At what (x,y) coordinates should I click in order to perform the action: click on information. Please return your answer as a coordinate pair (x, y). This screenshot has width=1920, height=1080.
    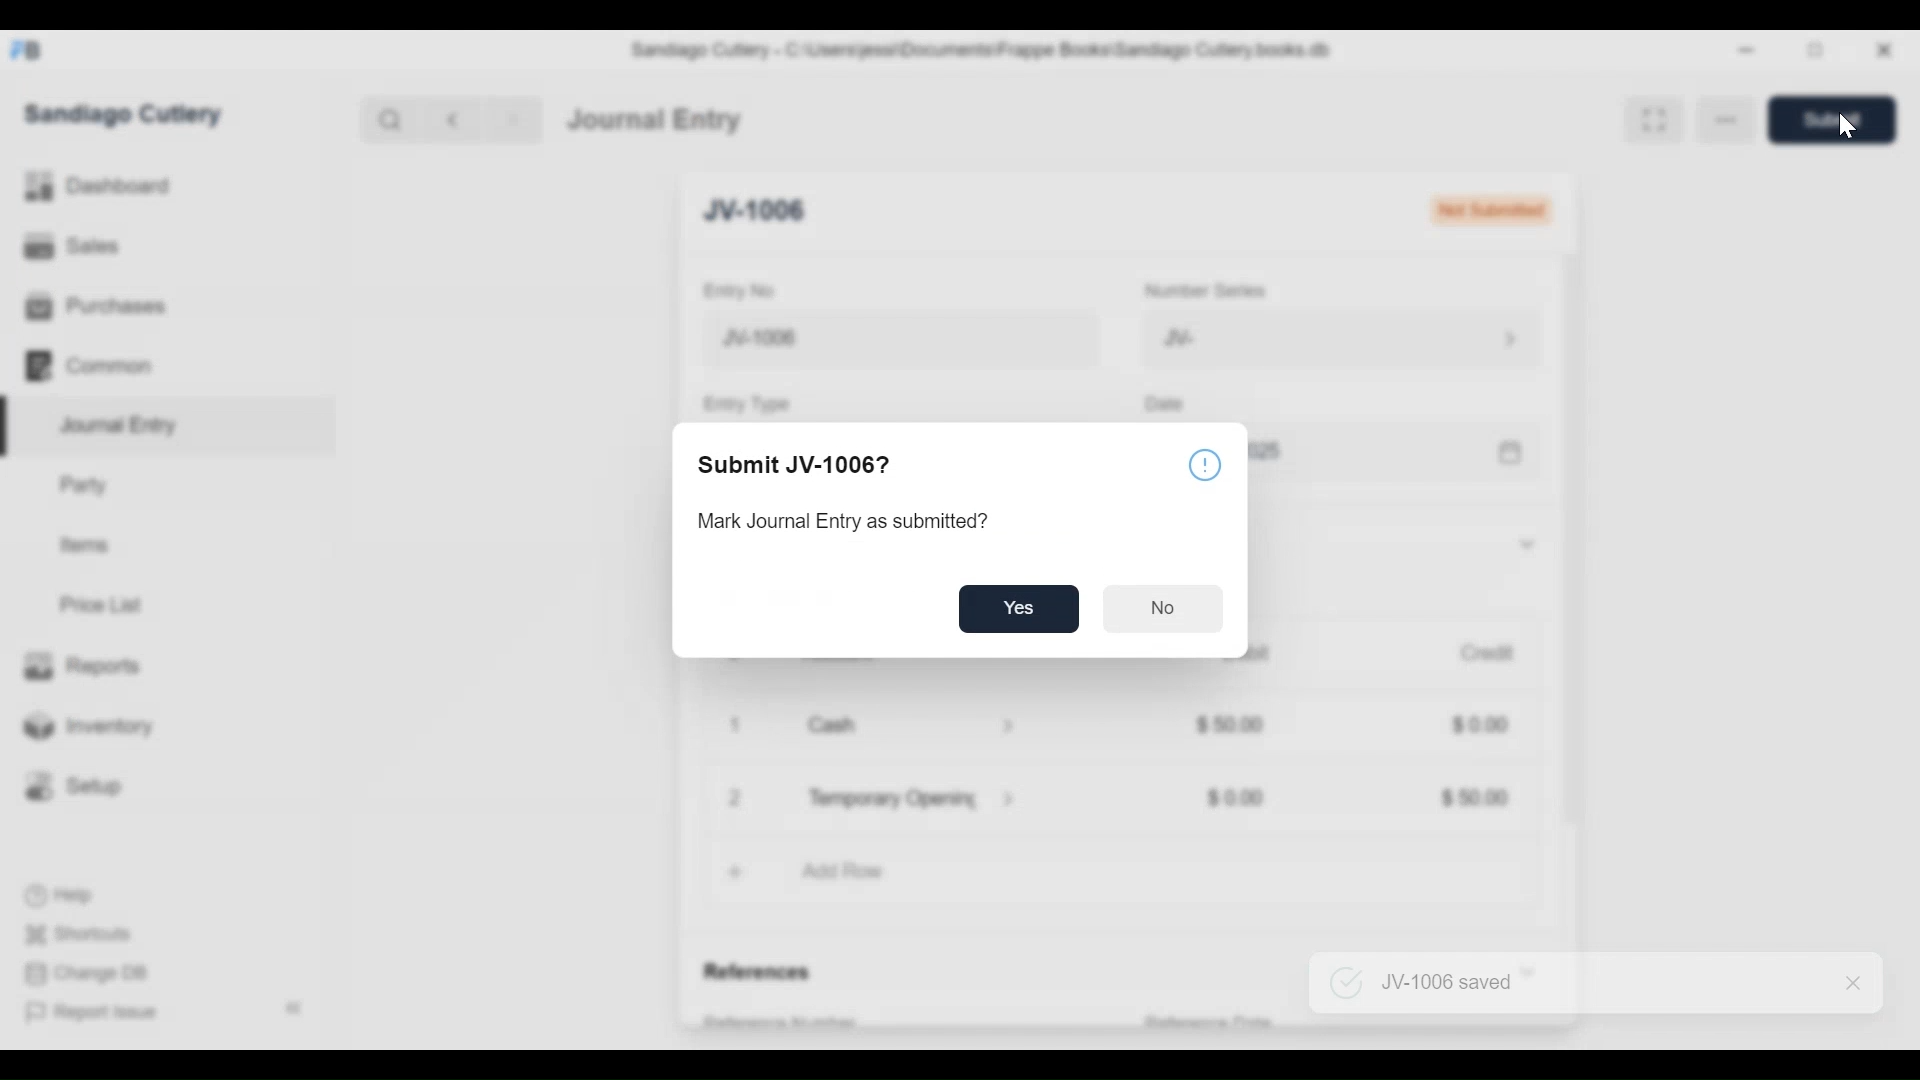
    Looking at the image, I should click on (1207, 468).